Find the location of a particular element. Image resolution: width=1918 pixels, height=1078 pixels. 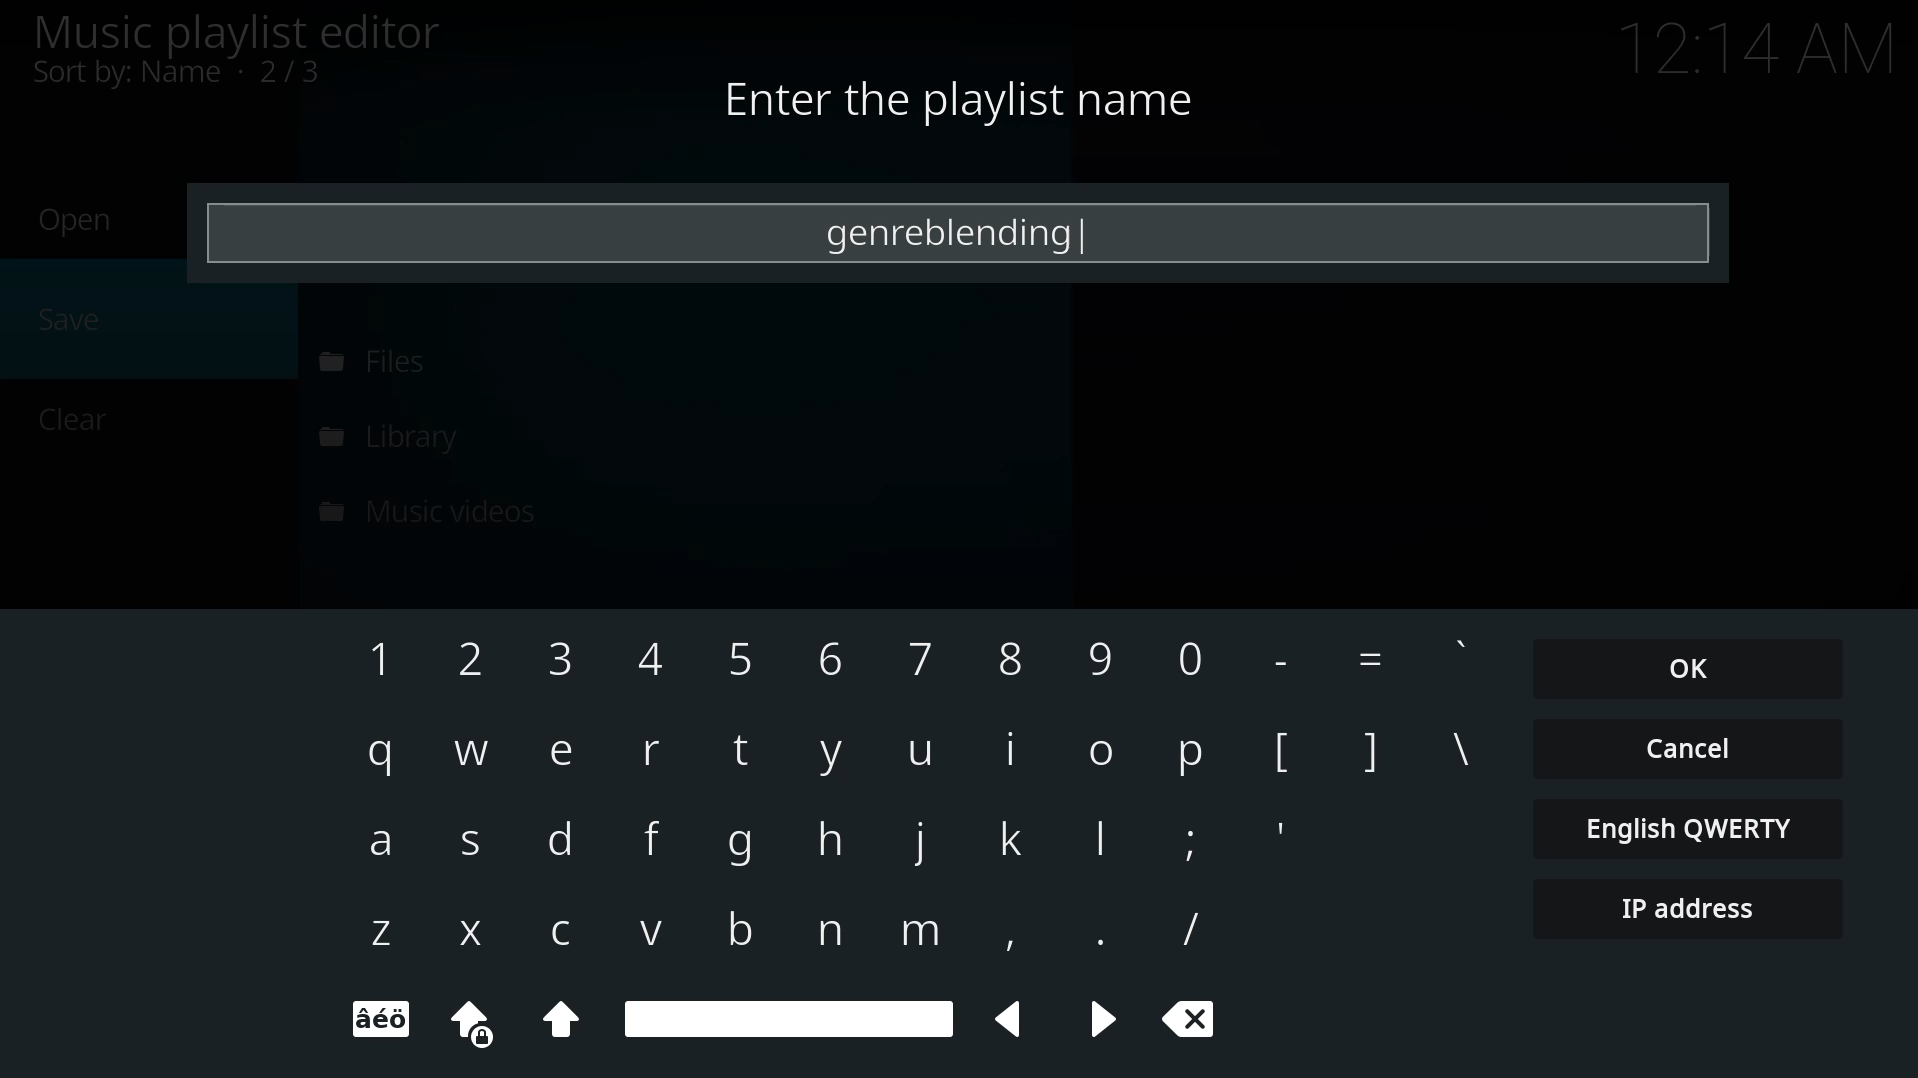

qwerty is located at coordinates (1691, 826).